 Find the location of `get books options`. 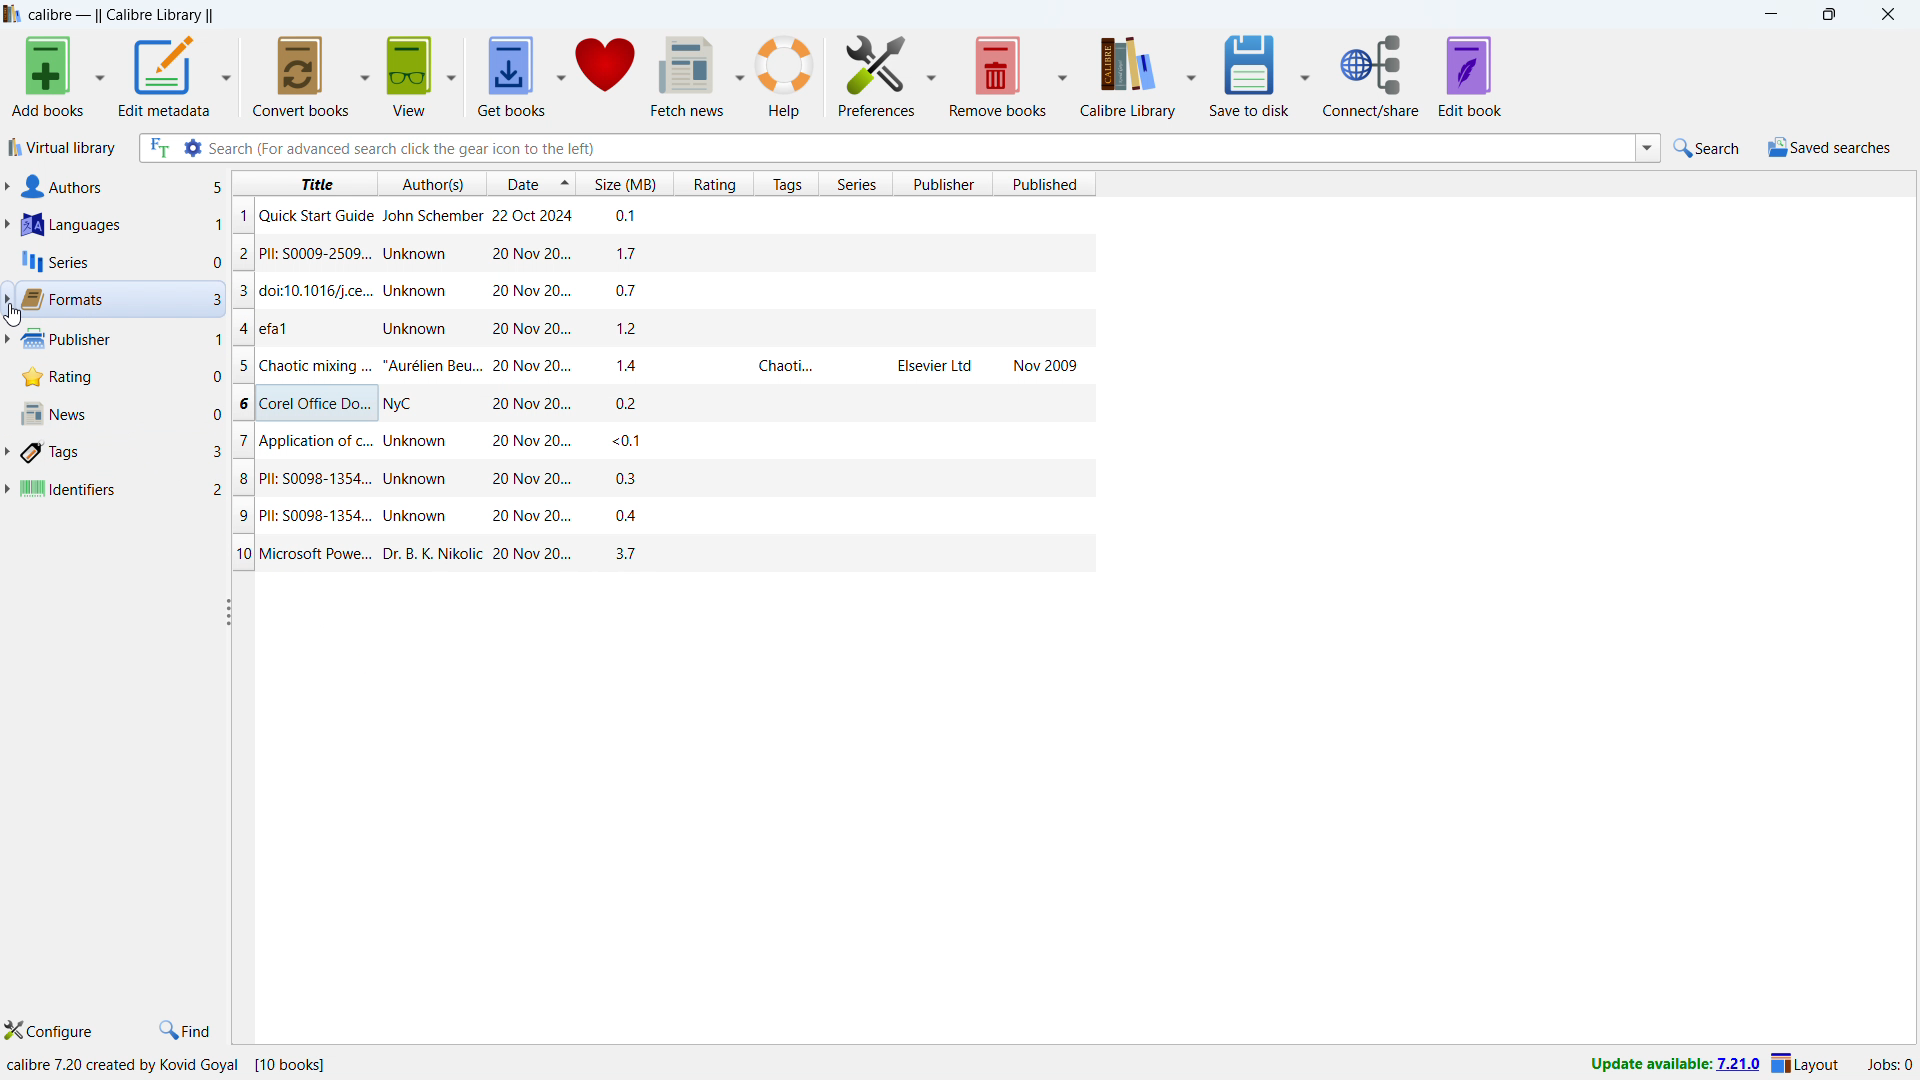

get books options is located at coordinates (563, 74).